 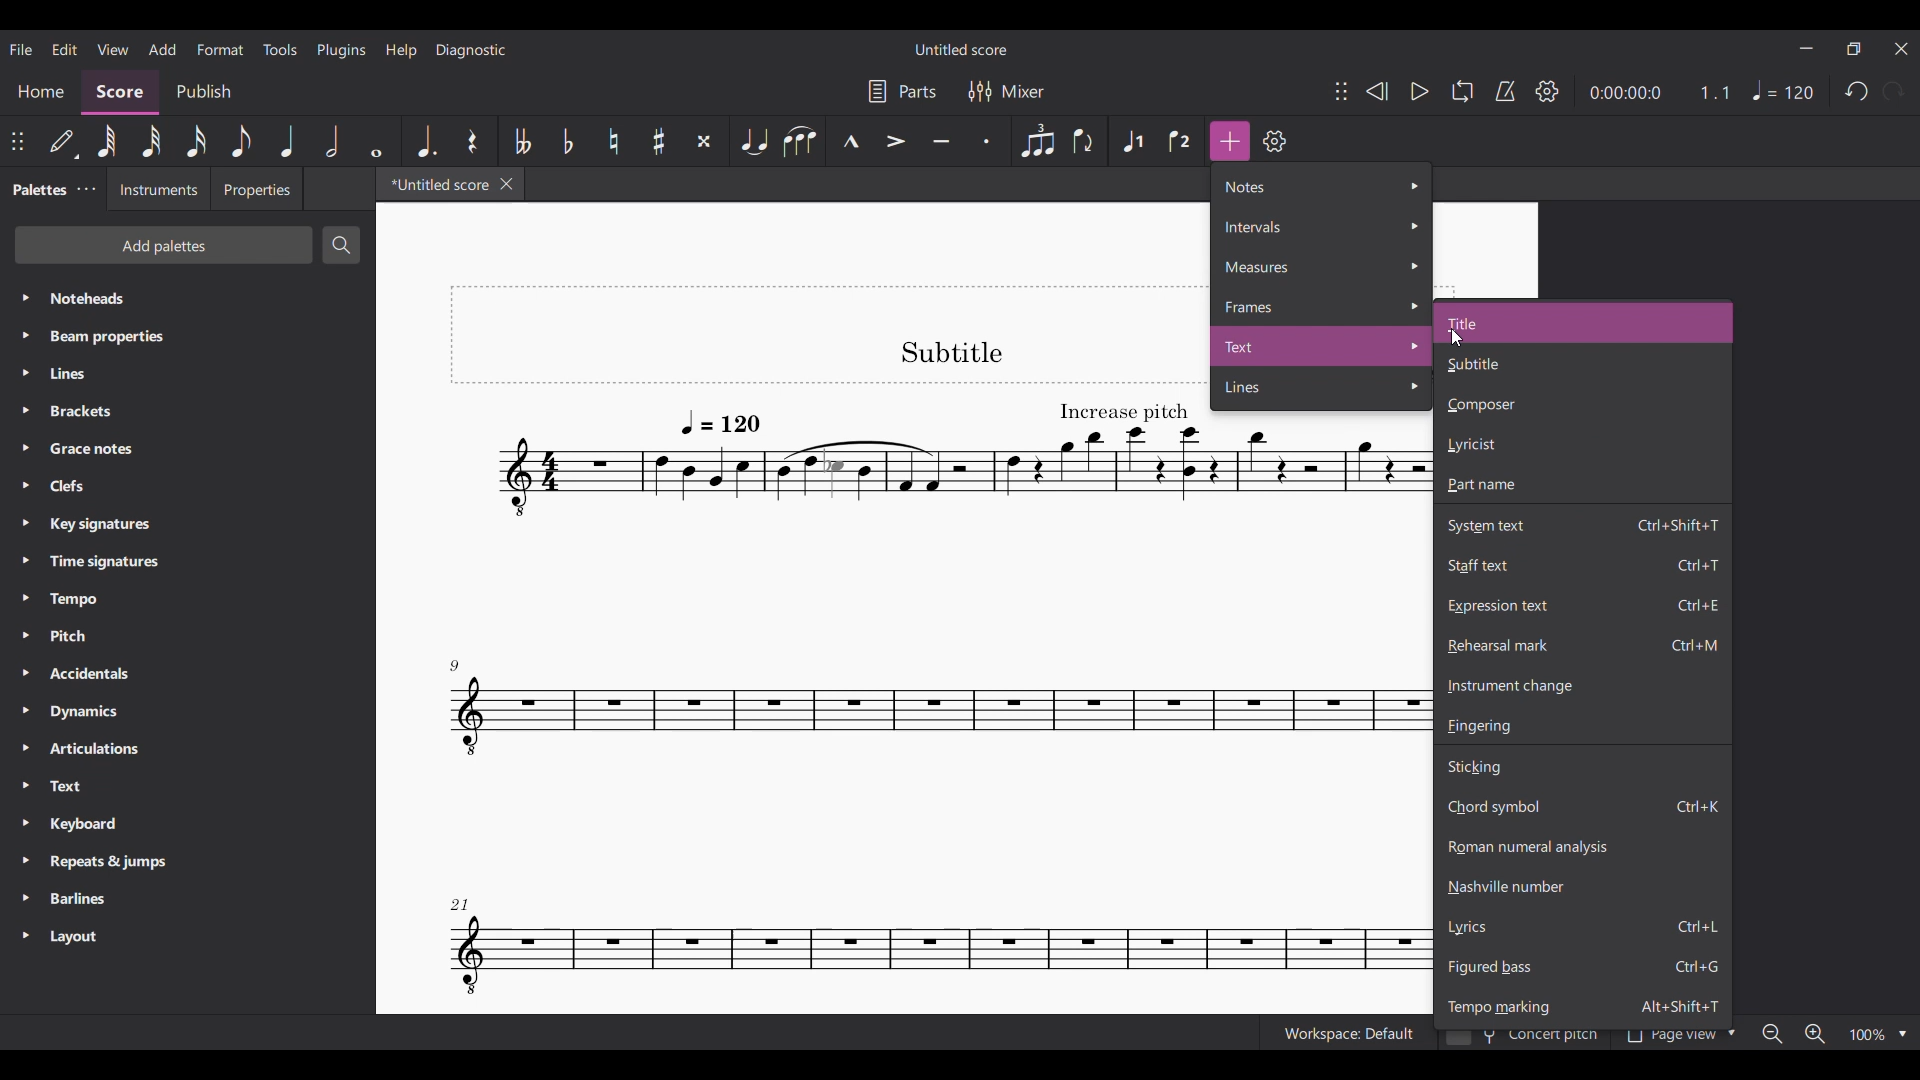 What do you see at coordinates (22, 50) in the screenshot?
I see `File menu` at bounding box center [22, 50].